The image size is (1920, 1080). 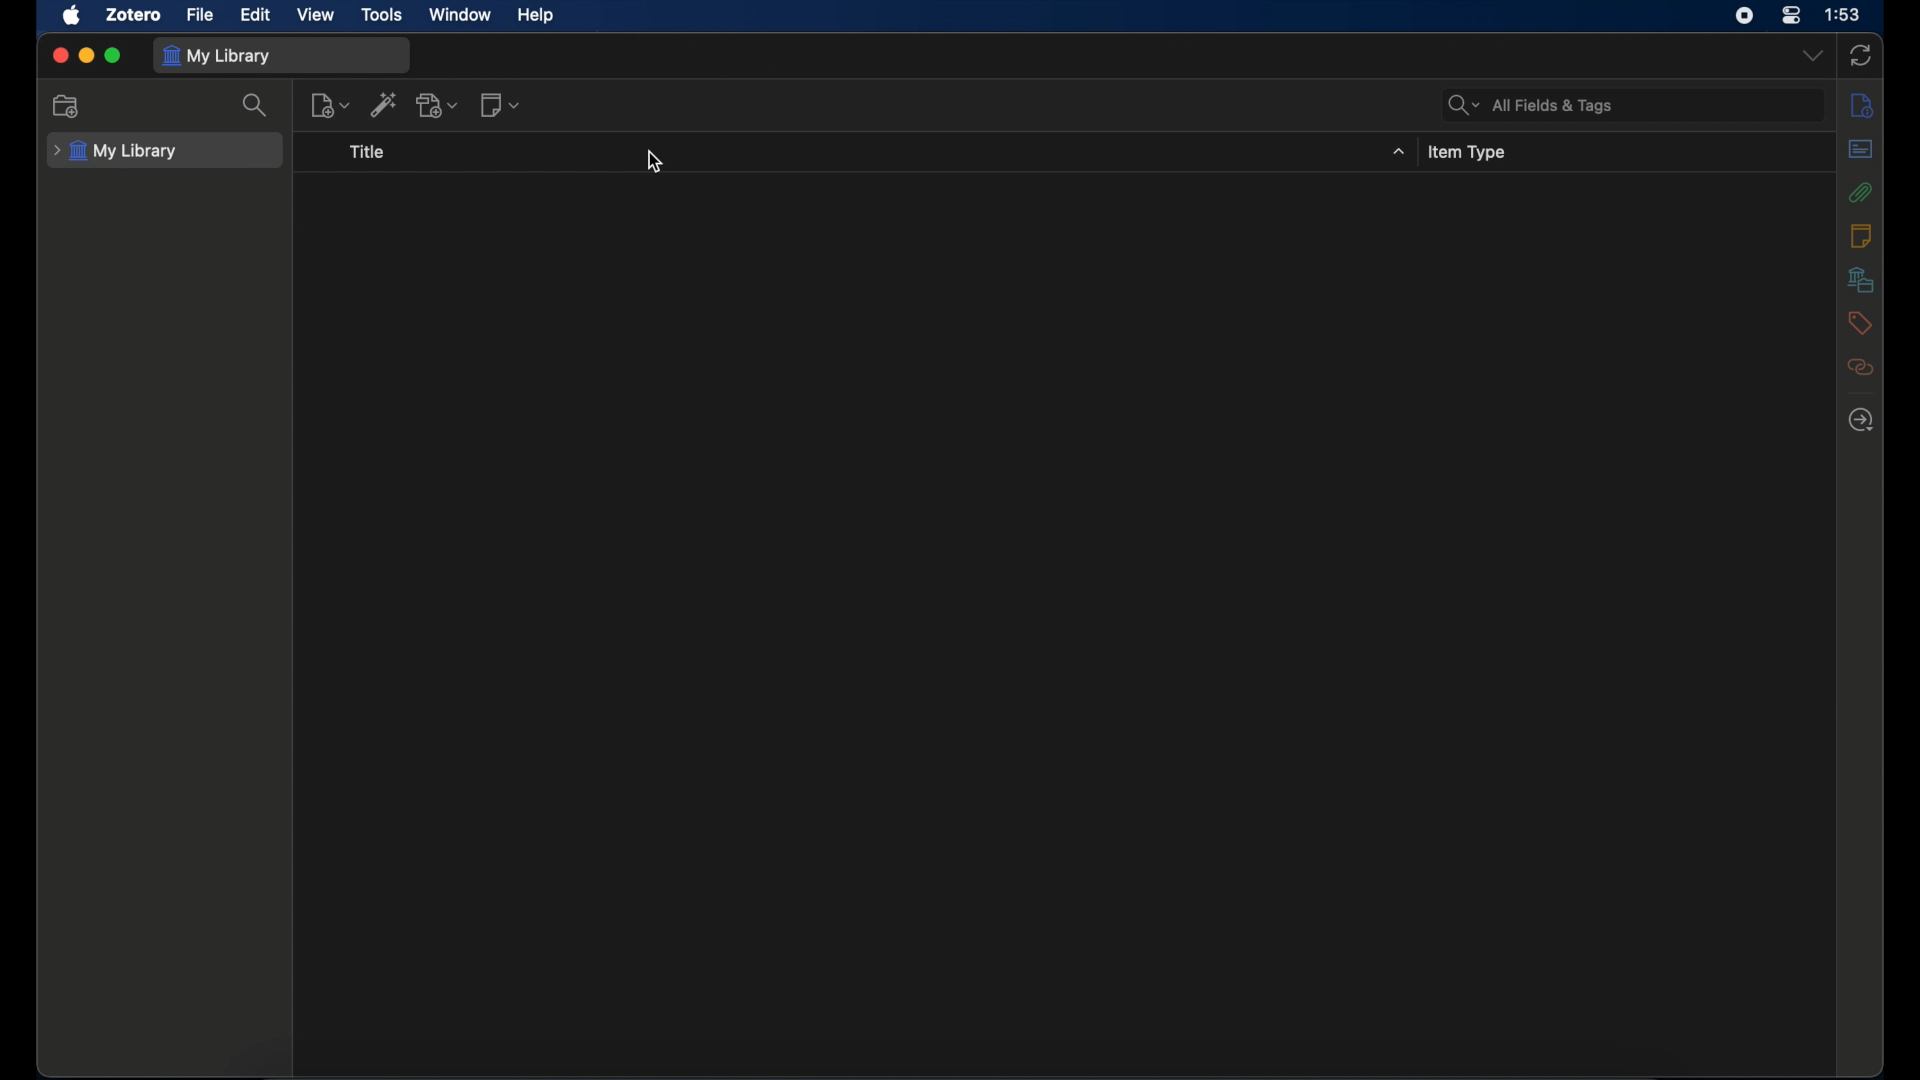 What do you see at coordinates (384, 104) in the screenshot?
I see `add item by identifier` at bounding box center [384, 104].